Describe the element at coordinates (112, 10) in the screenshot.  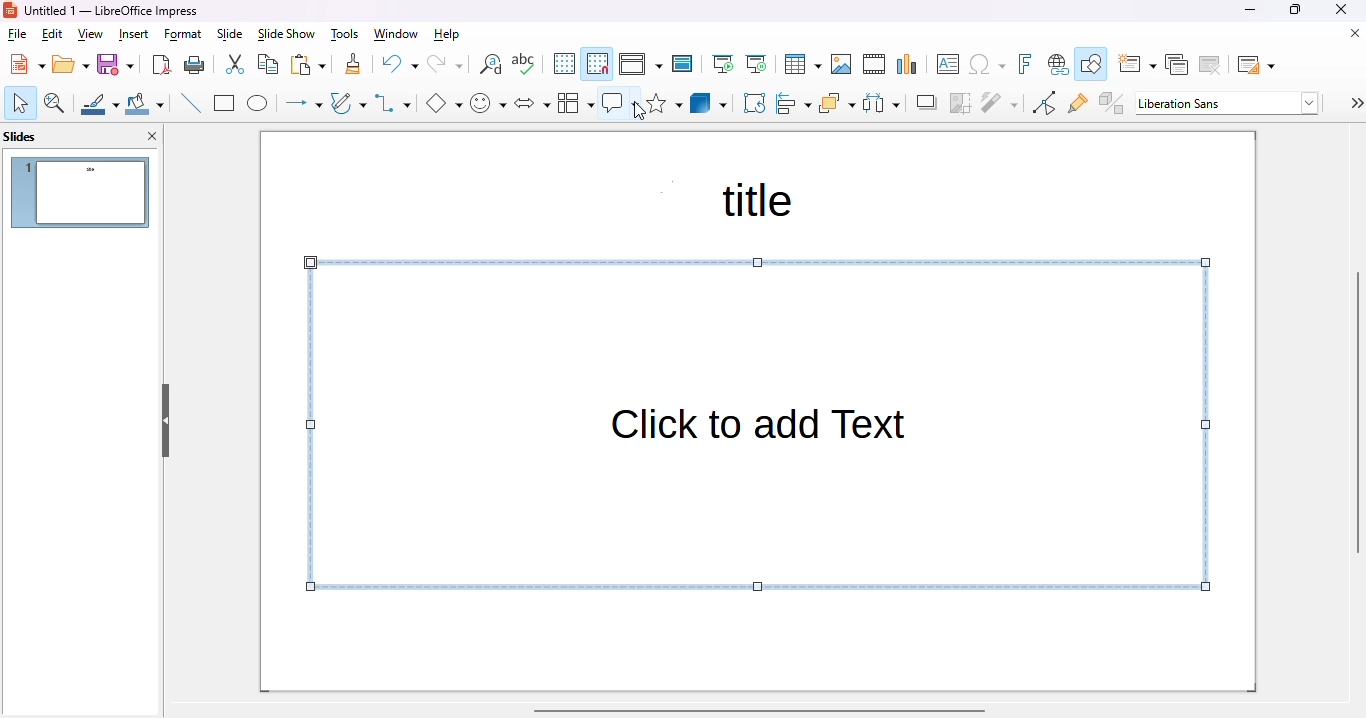
I see `Untitled 1 - LibreOffice Impress` at that location.